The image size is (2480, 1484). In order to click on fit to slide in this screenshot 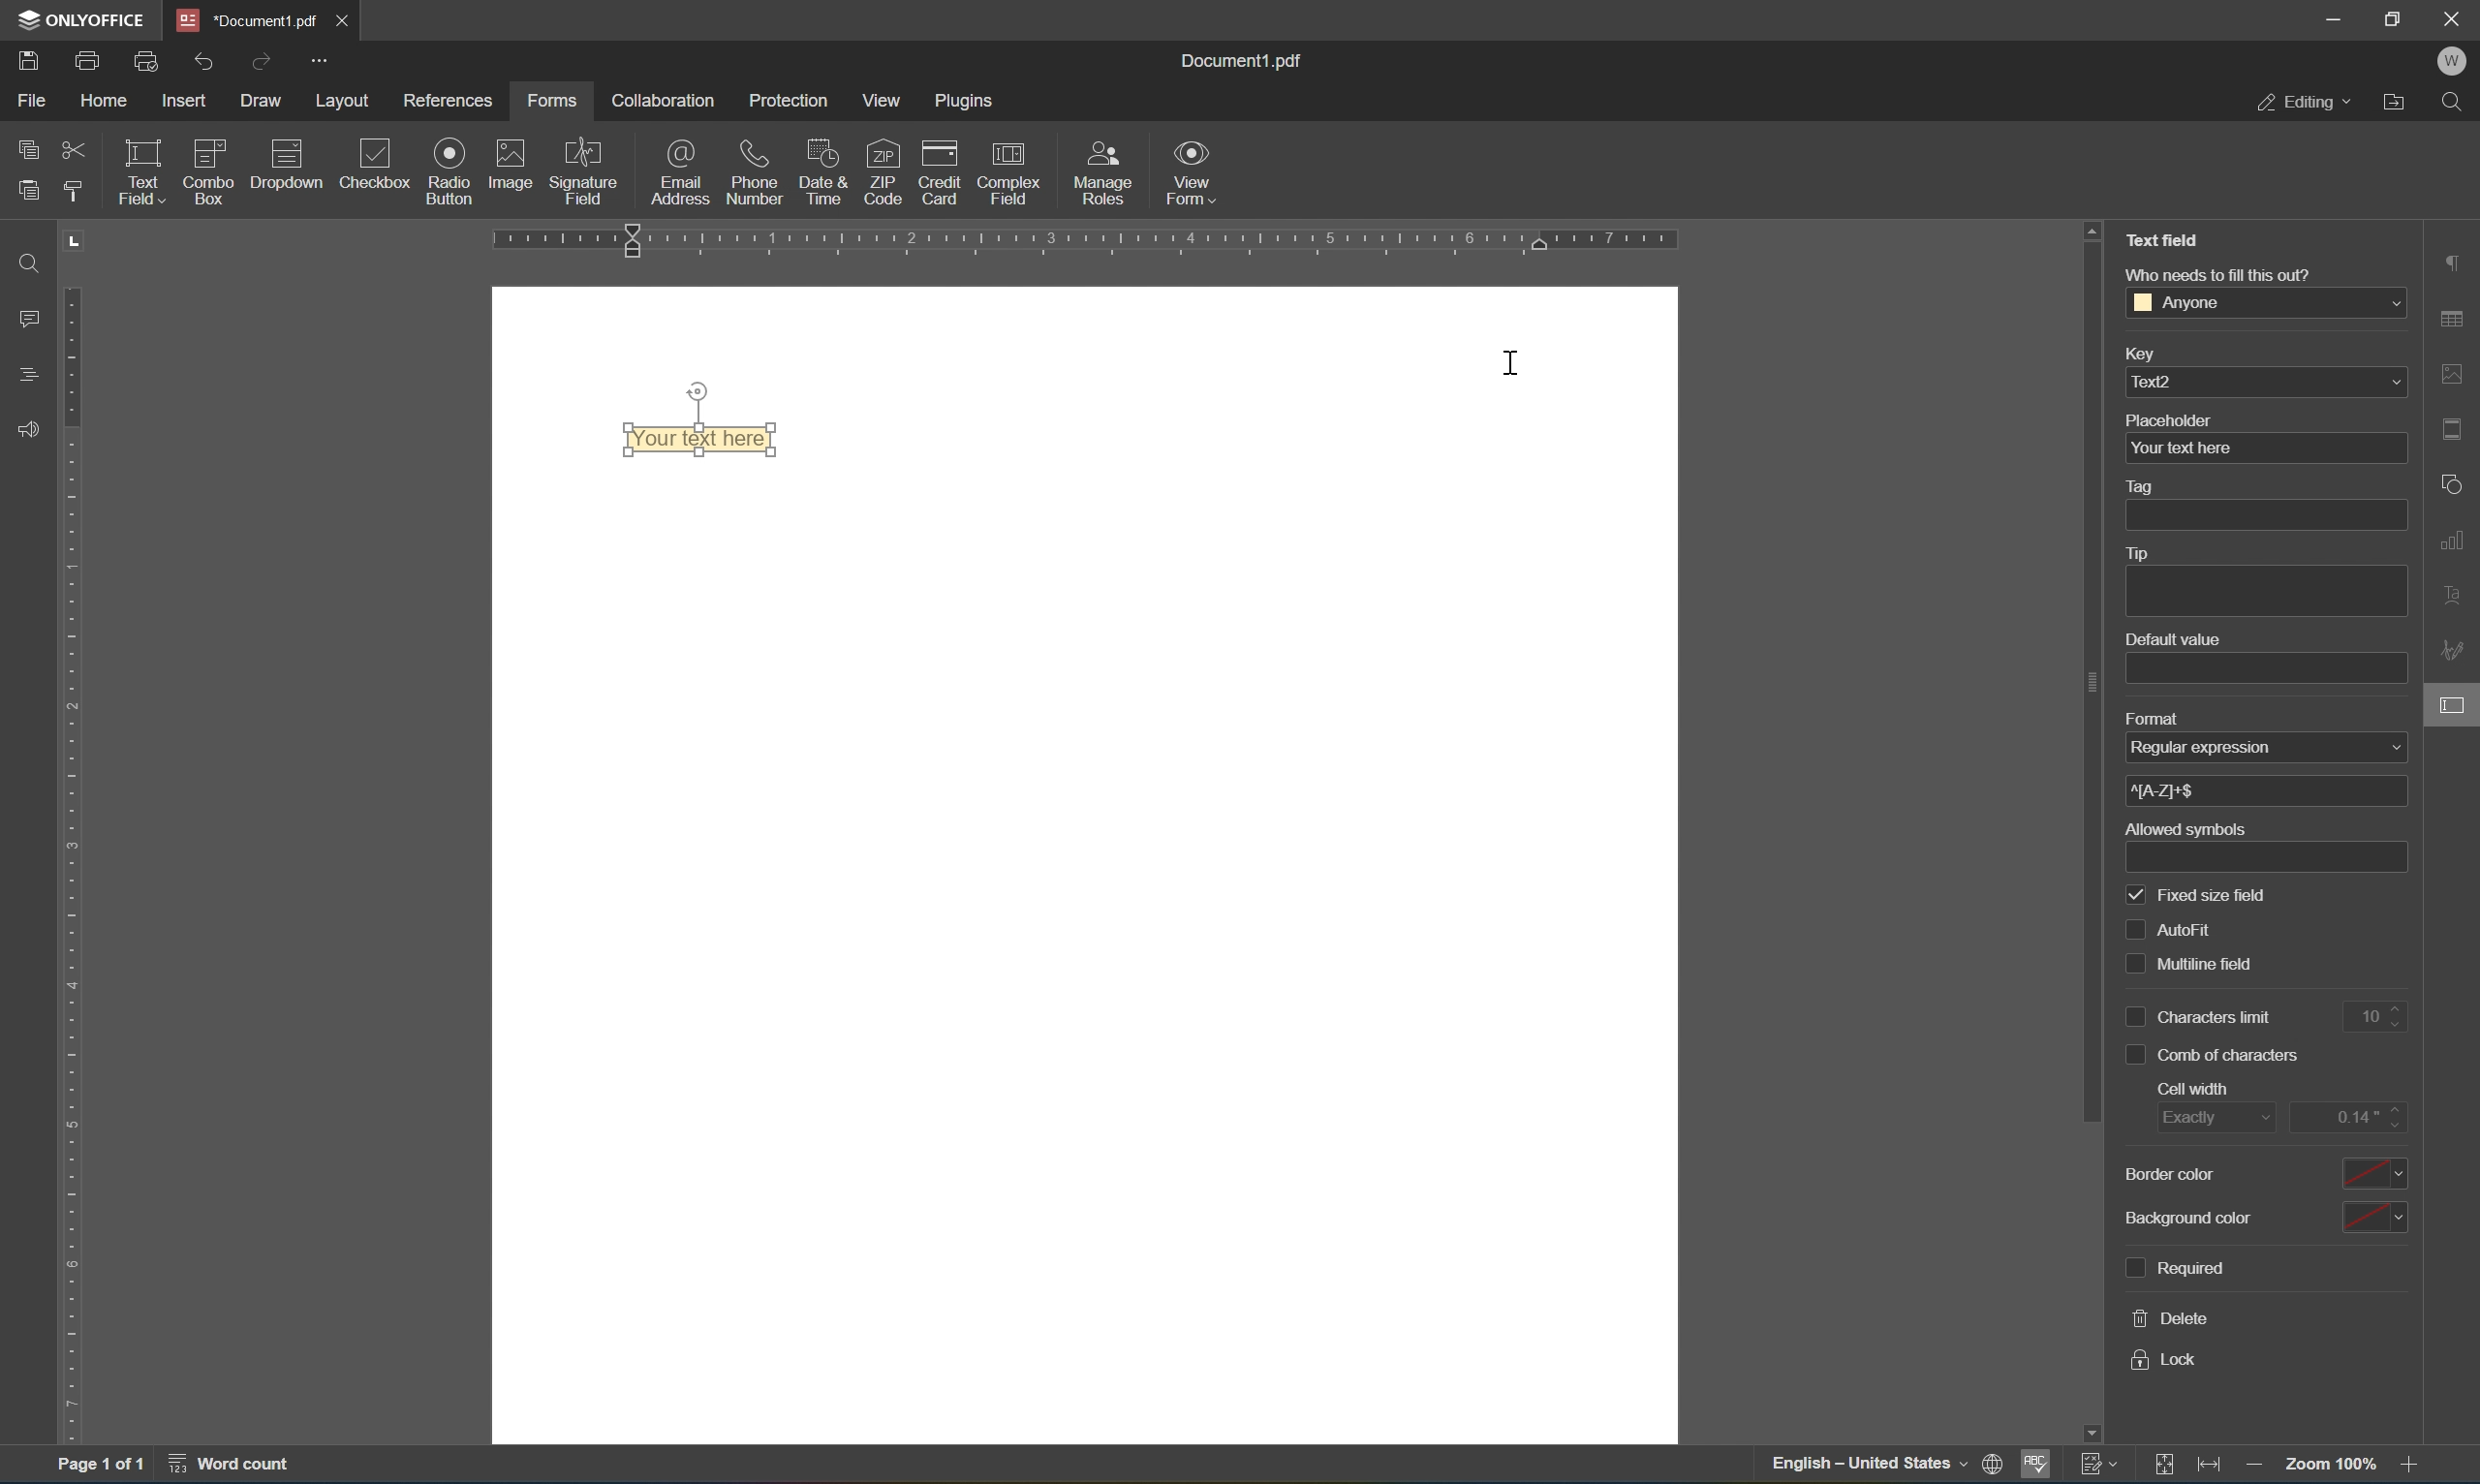, I will do `click(2159, 1469)`.